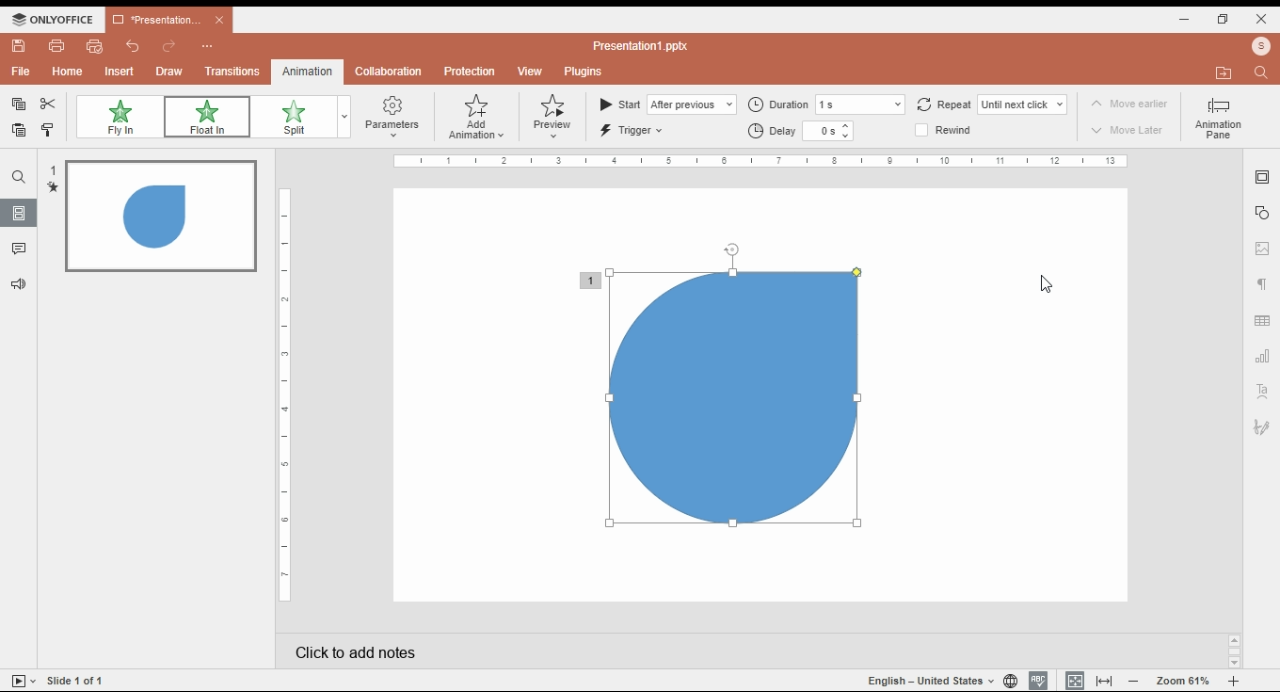 This screenshot has width=1280, height=692. What do you see at coordinates (634, 130) in the screenshot?
I see `trigger` at bounding box center [634, 130].